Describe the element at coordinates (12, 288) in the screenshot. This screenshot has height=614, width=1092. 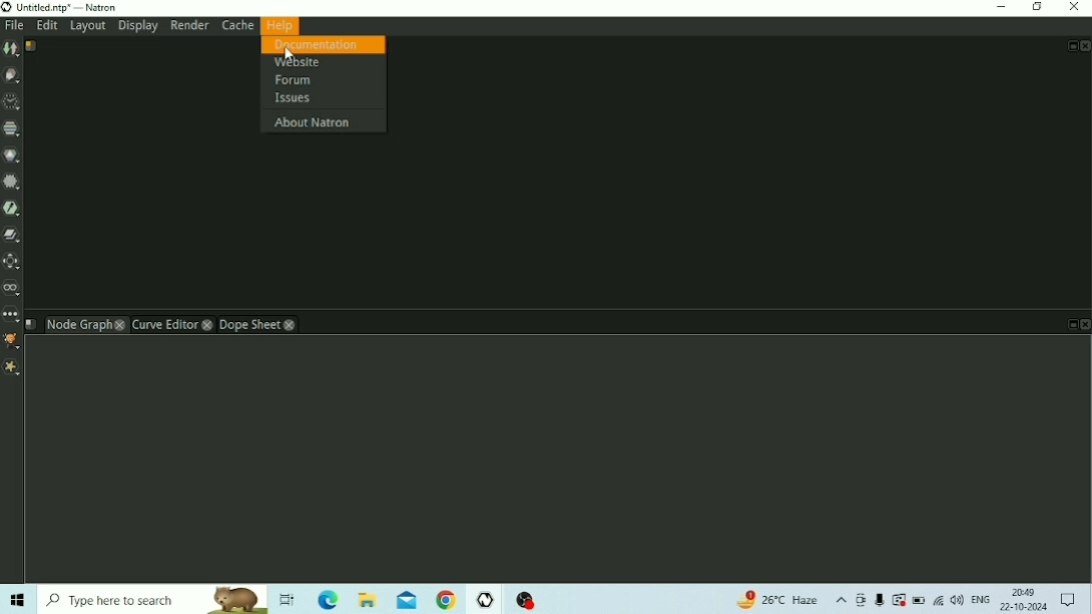
I see `Views` at that location.